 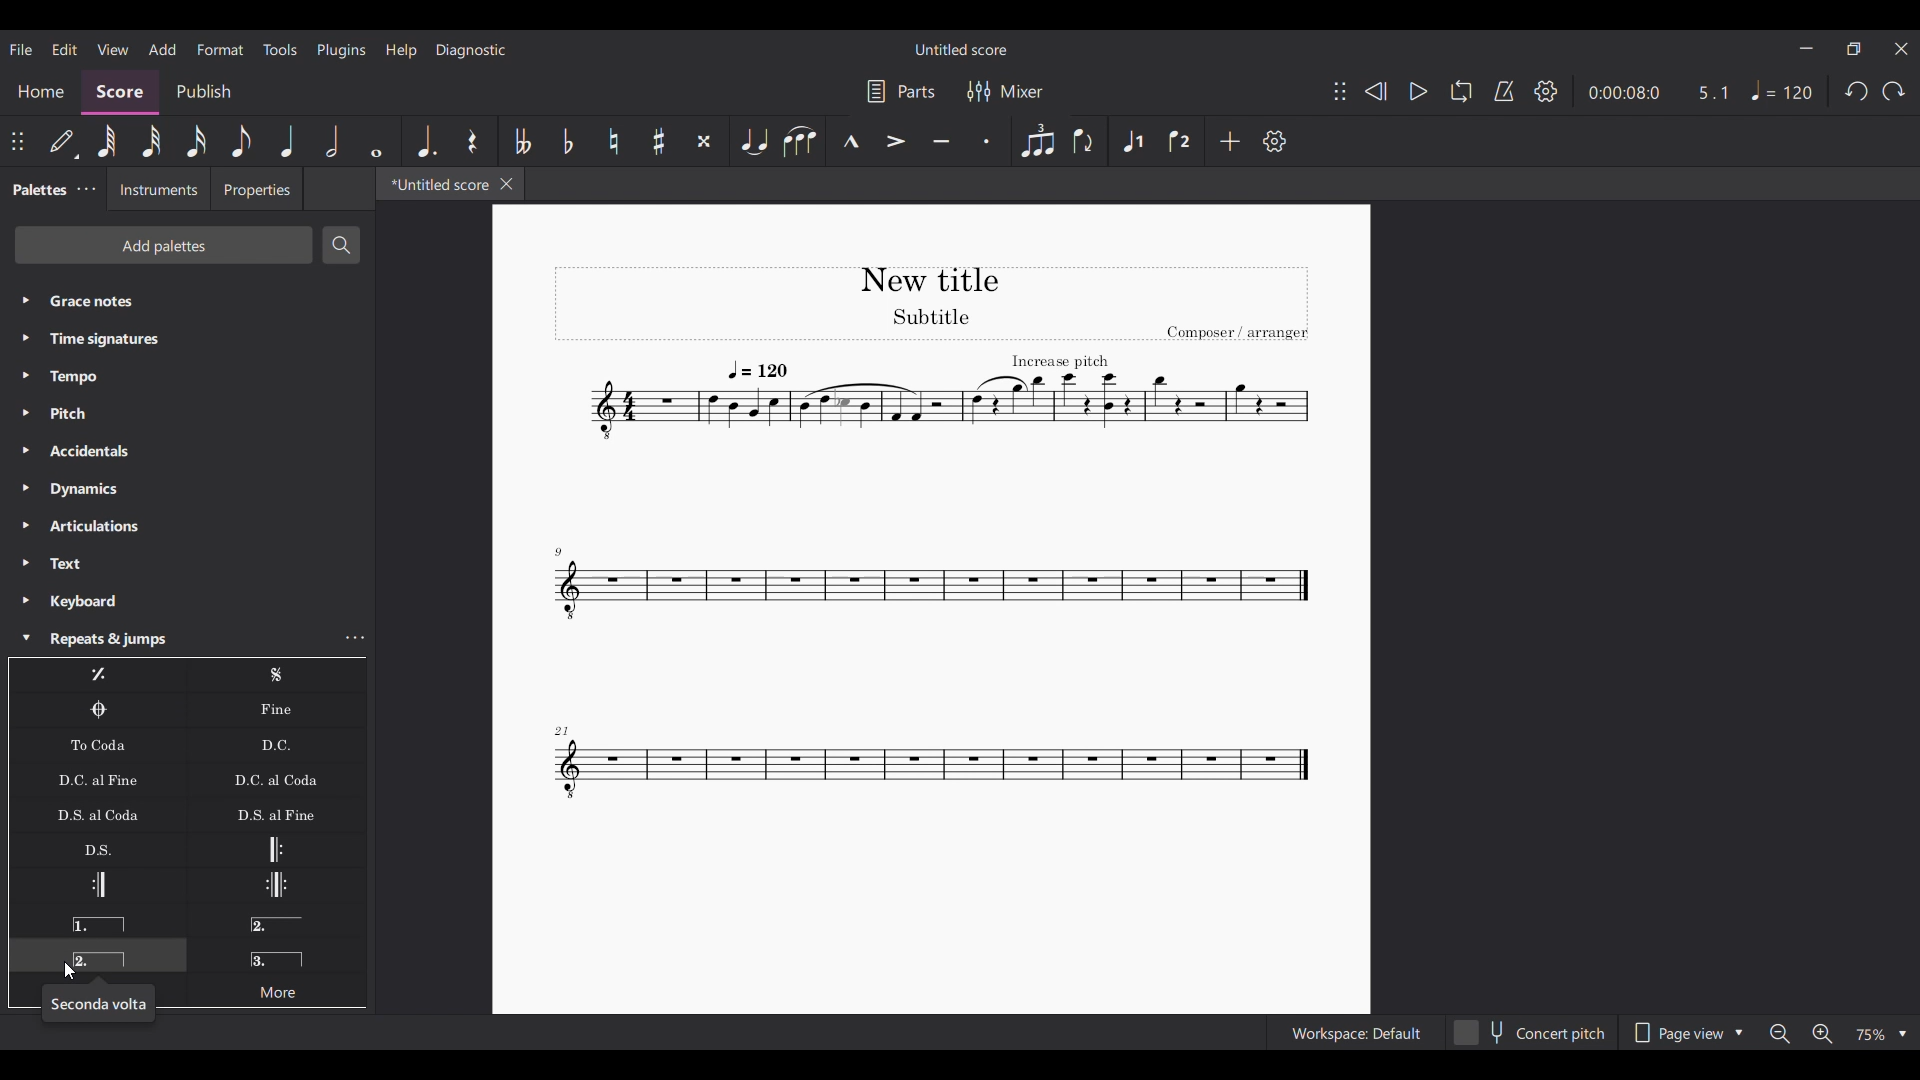 What do you see at coordinates (276, 745) in the screenshot?
I see `D.C.` at bounding box center [276, 745].